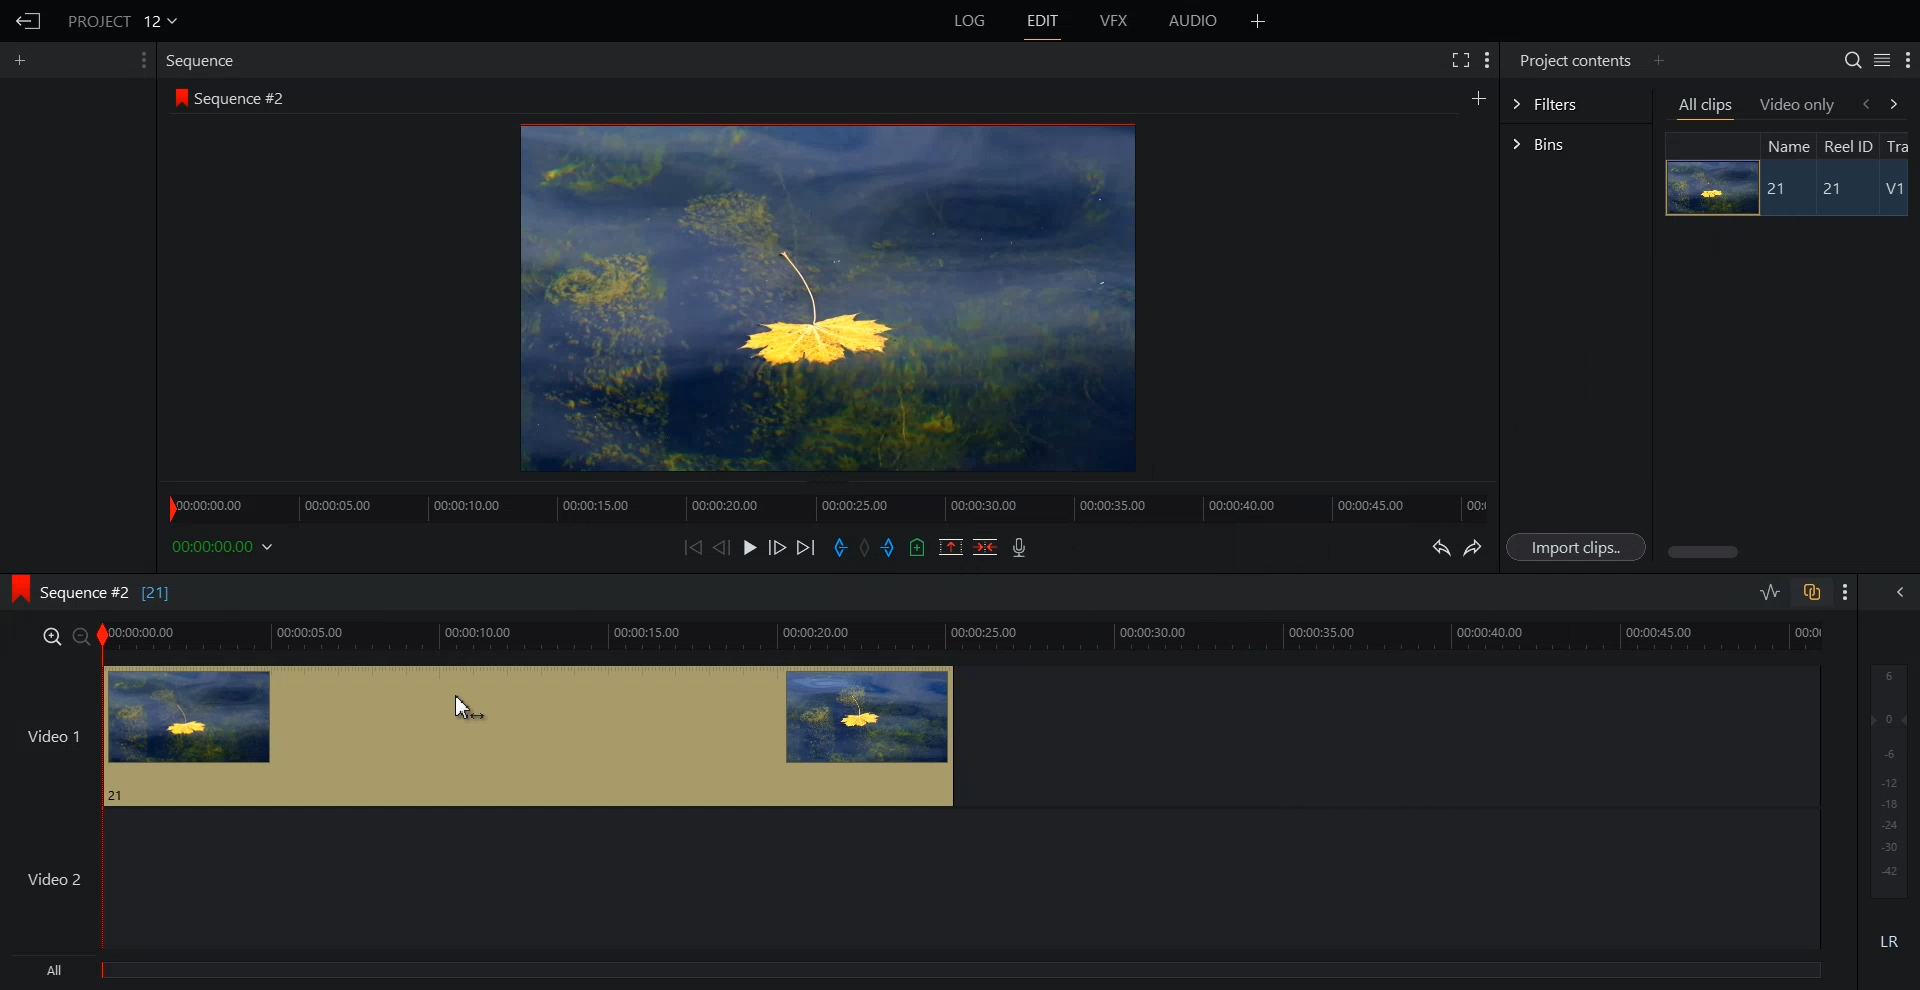 This screenshot has height=990, width=1920. Describe the element at coordinates (1706, 187) in the screenshot. I see `Image` at that location.